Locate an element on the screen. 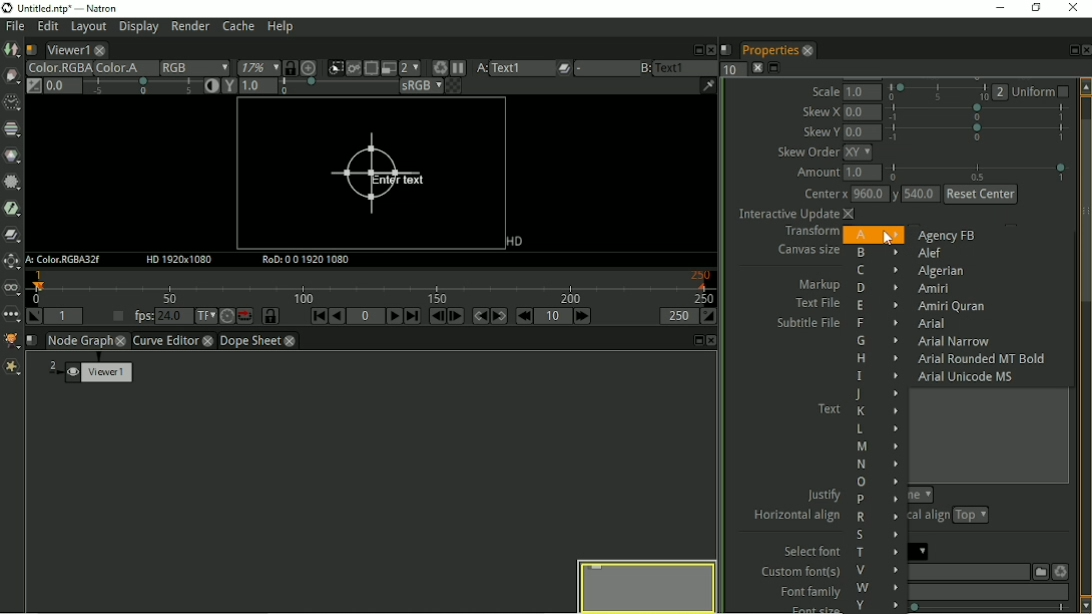 This screenshot has height=614, width=1092. Auto-contrast is located at coordinates (210, 87).